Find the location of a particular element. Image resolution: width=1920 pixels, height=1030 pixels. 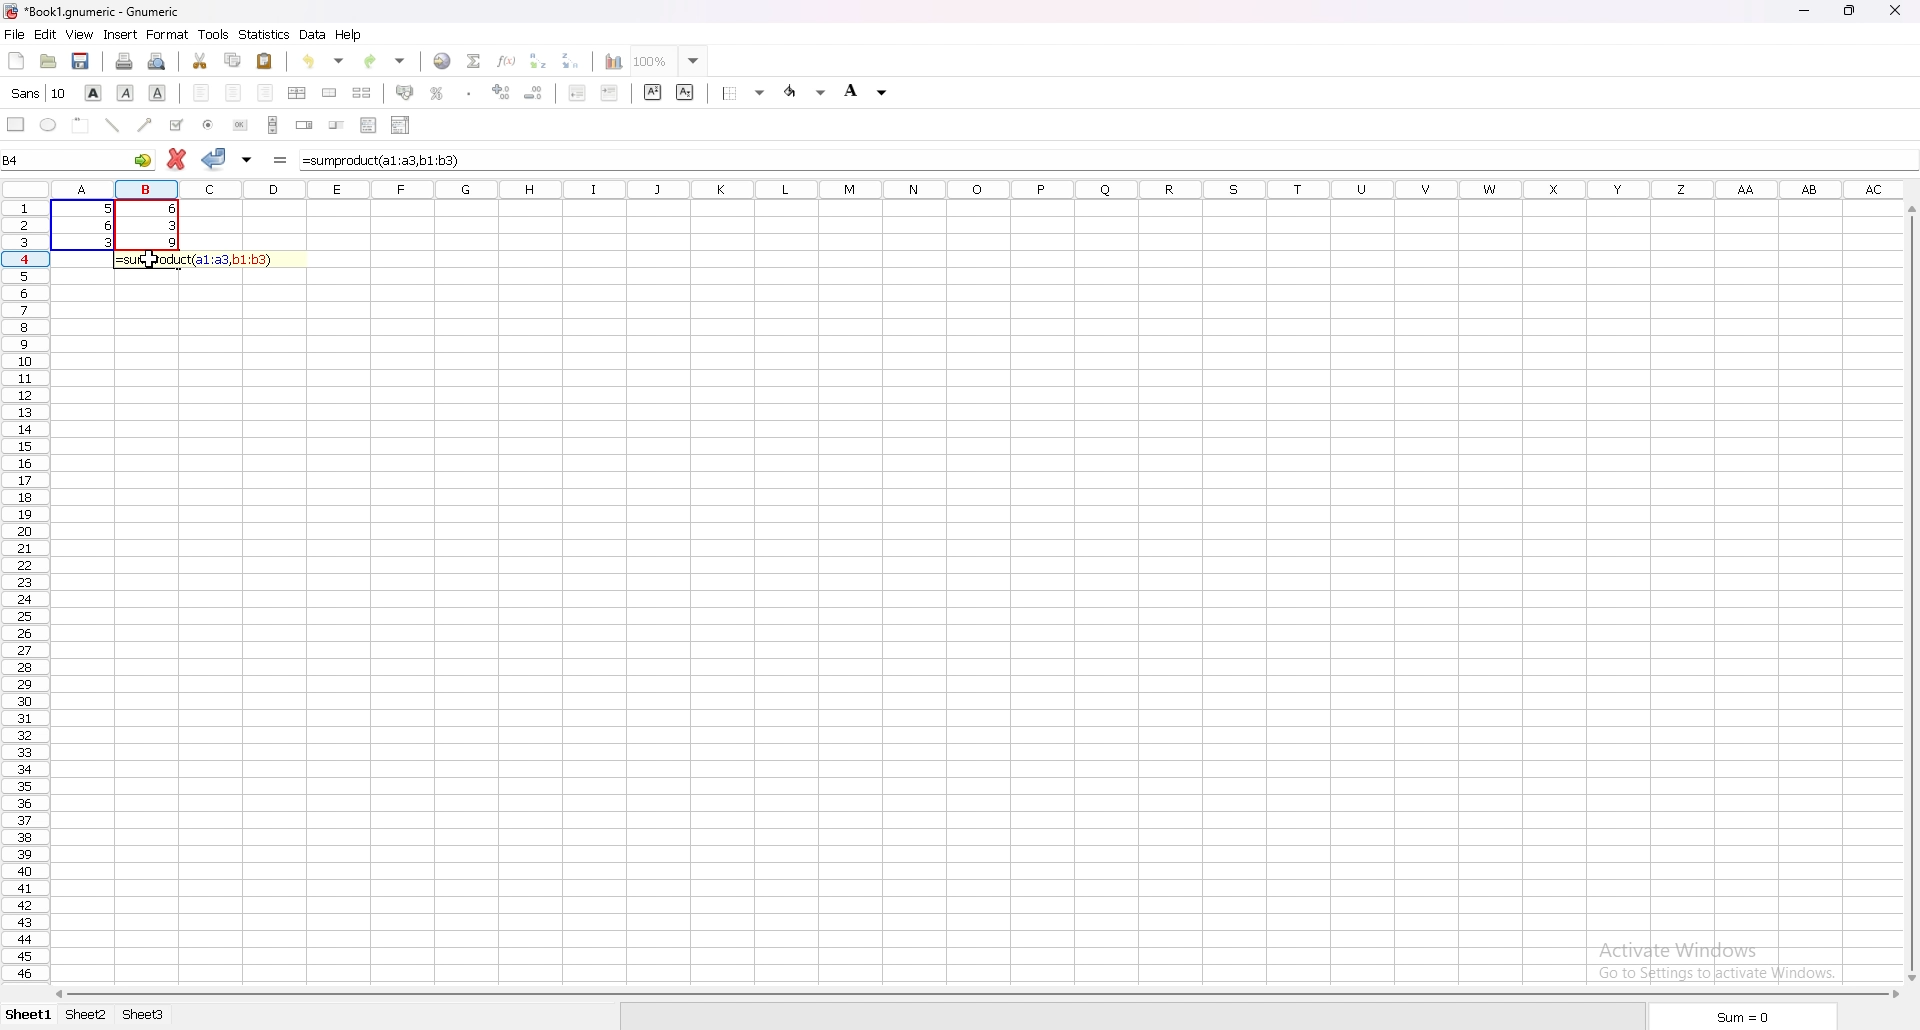

center is located at coordinates (235, 94).